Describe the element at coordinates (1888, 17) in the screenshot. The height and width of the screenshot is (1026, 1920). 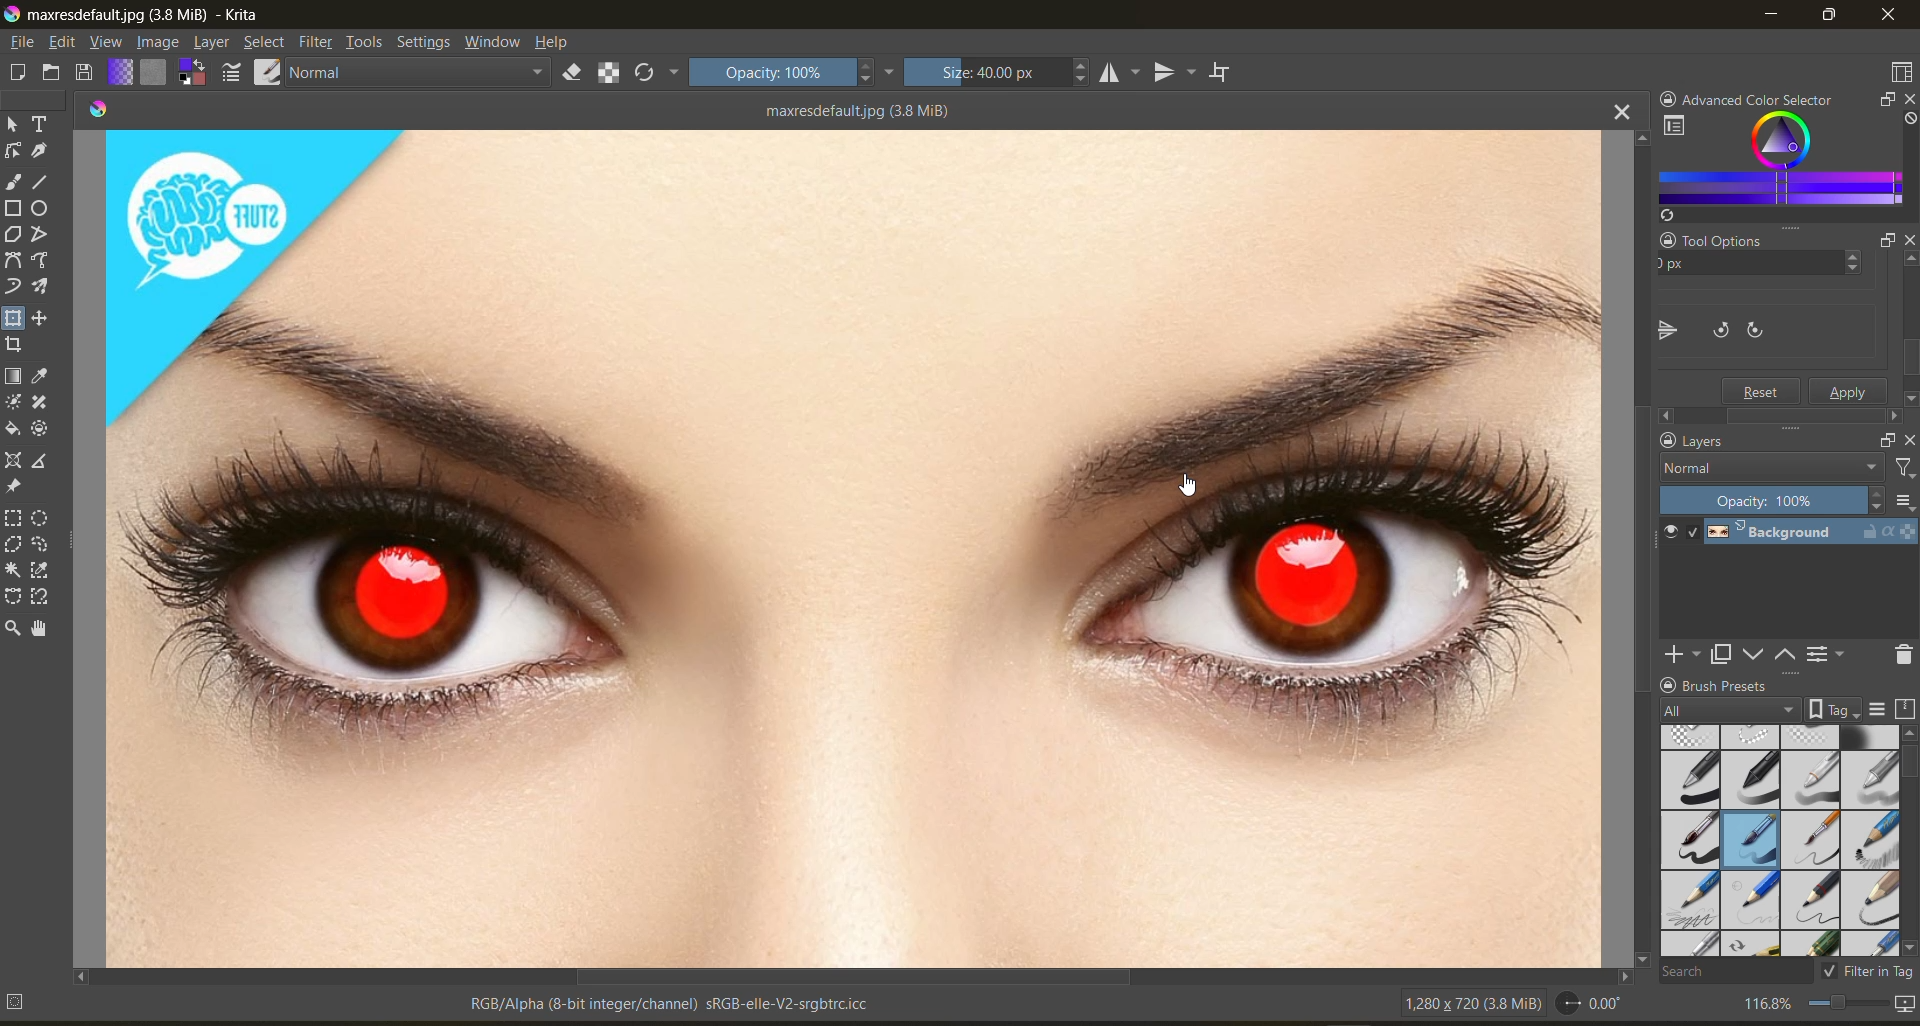
I see `close` at that location.